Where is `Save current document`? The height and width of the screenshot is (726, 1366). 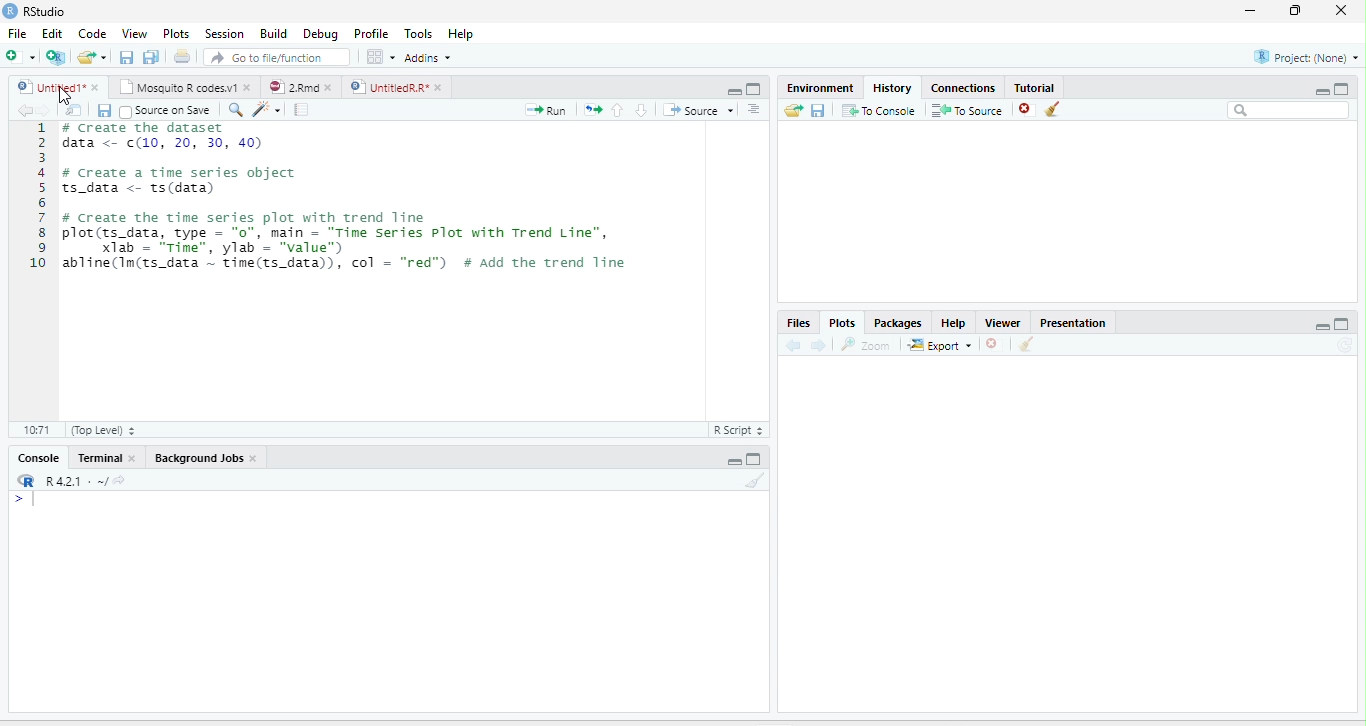
Save current document is located at coordinates (104, 111).